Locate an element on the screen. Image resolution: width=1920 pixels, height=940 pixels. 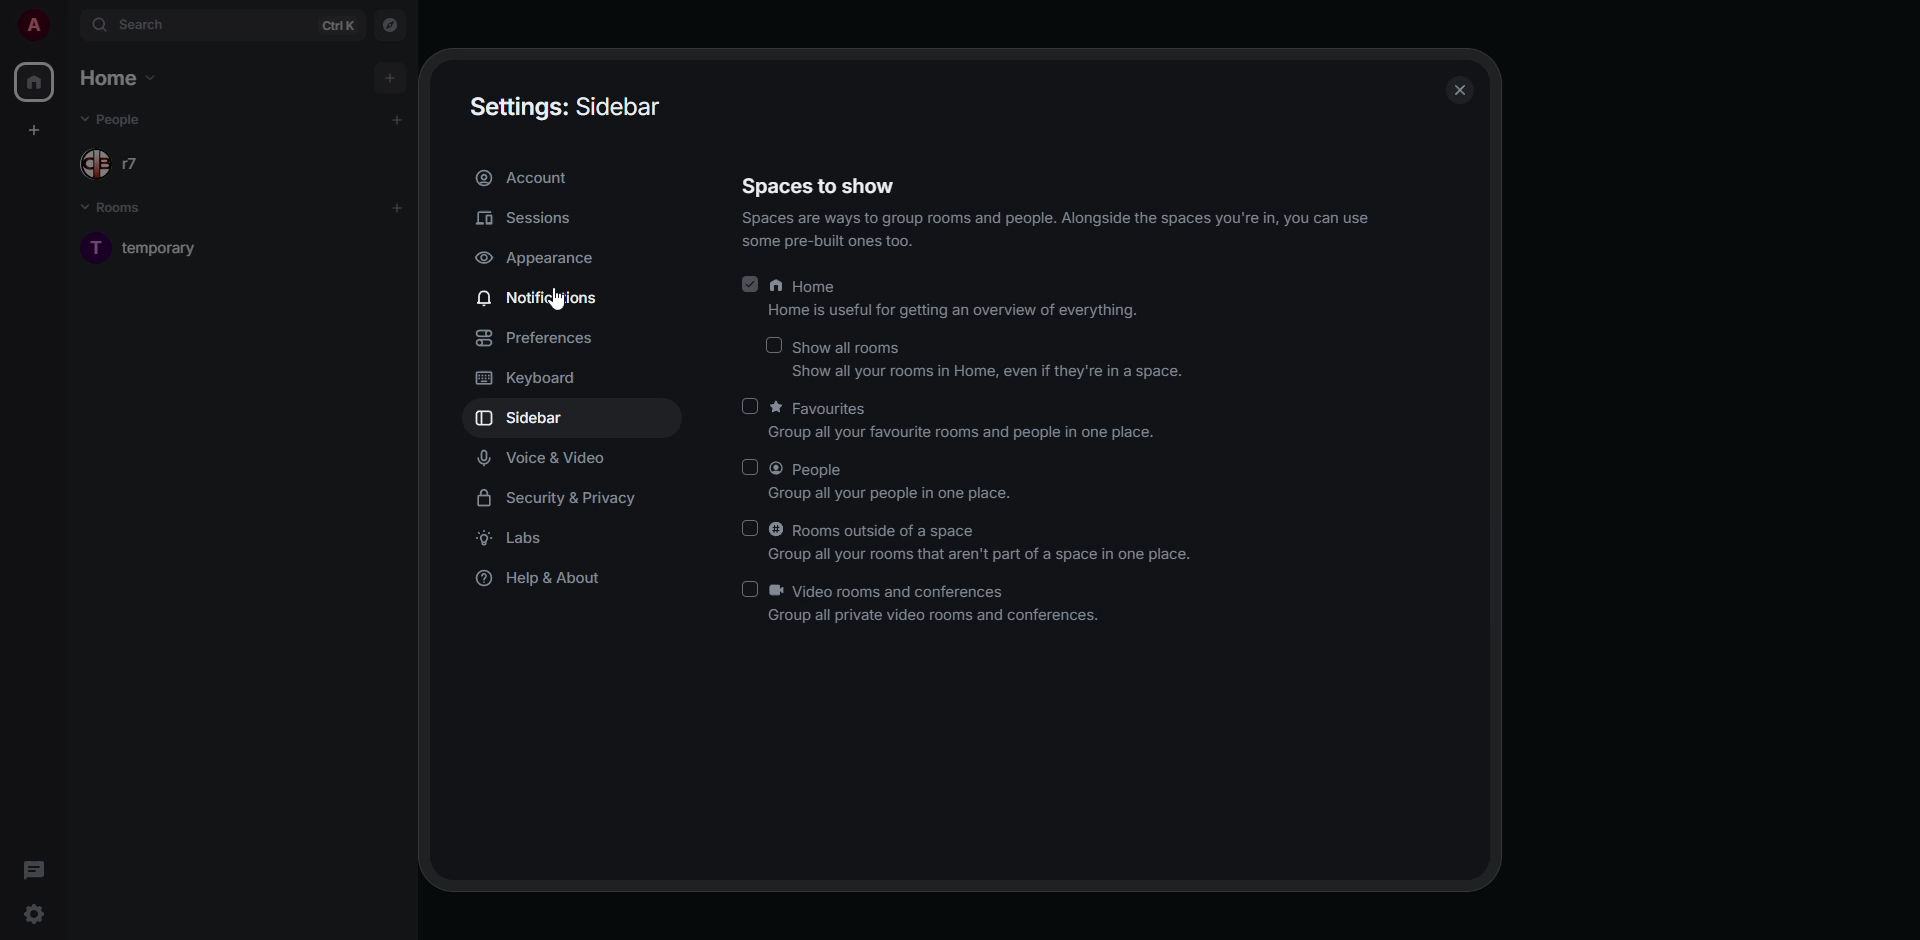
home is located at coordinates (117, 75).